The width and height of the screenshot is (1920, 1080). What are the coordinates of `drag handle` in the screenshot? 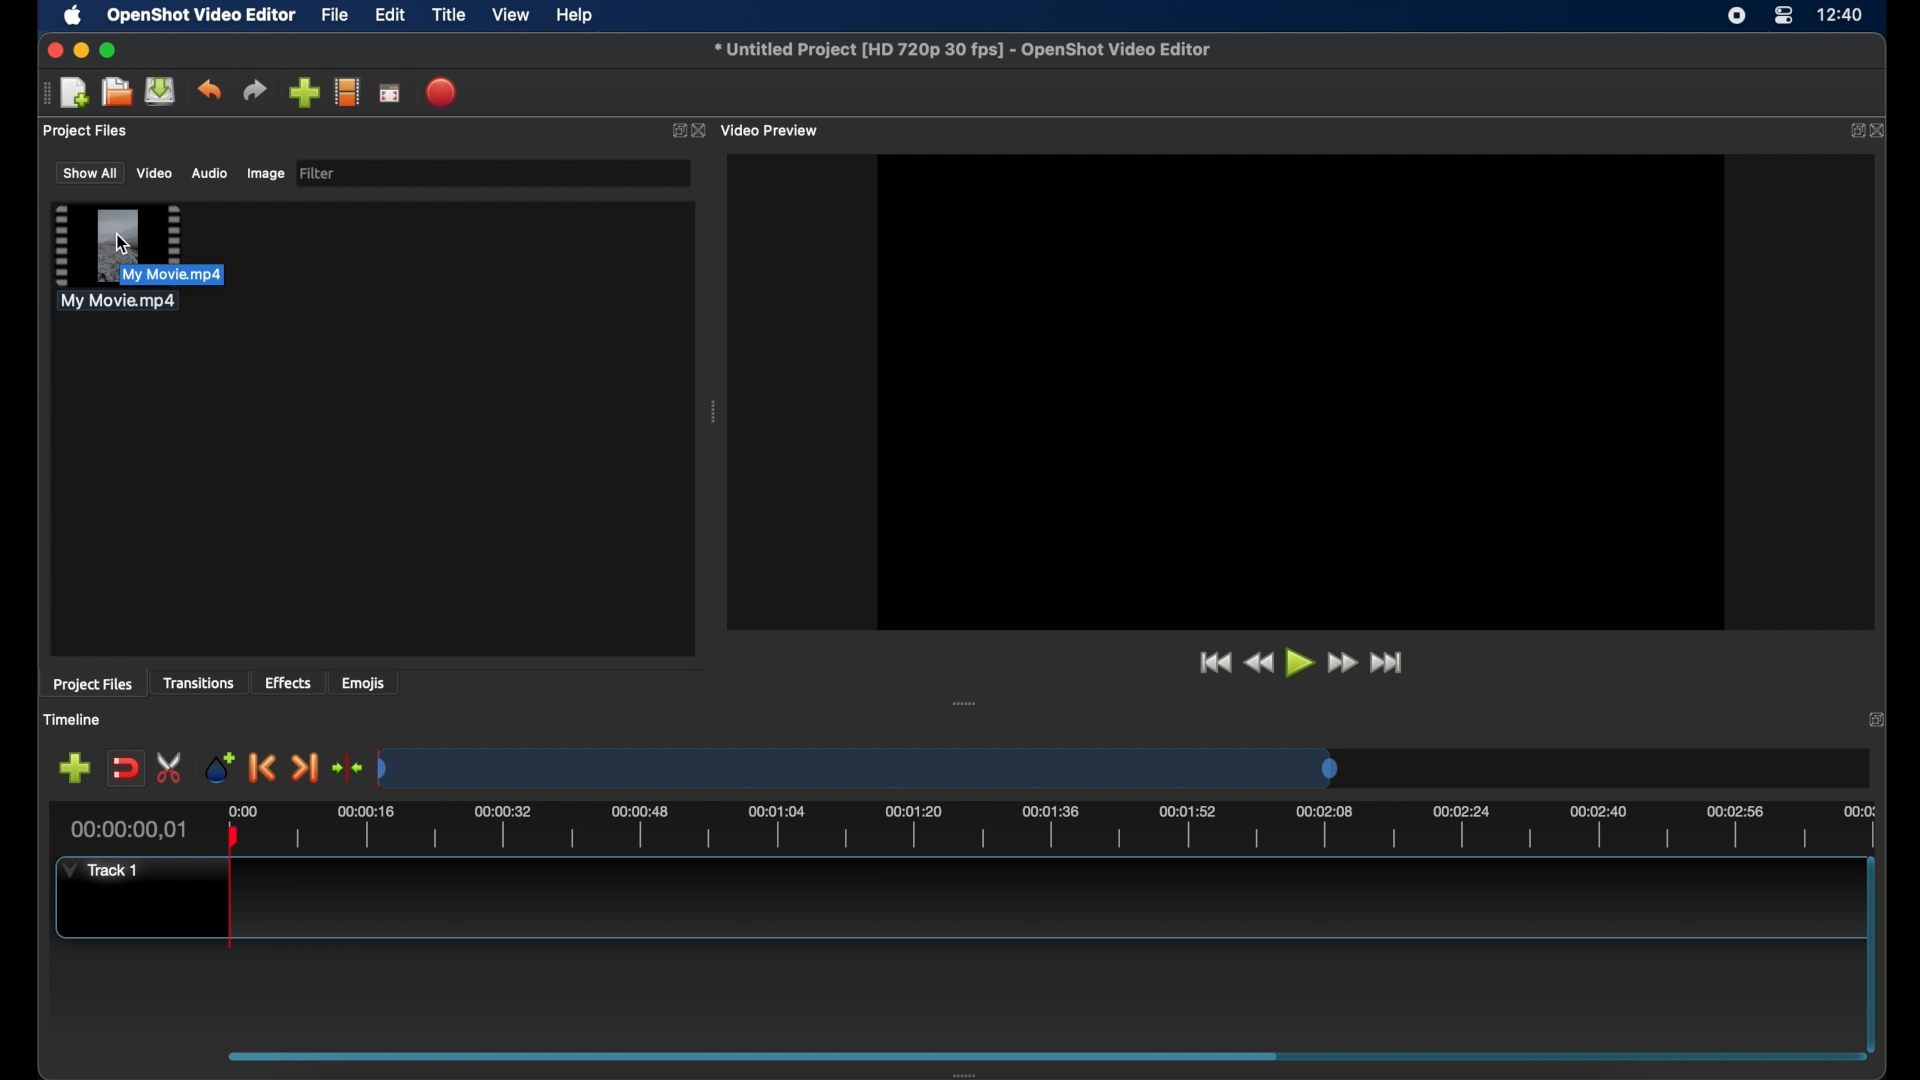 It's located at (965, 705).